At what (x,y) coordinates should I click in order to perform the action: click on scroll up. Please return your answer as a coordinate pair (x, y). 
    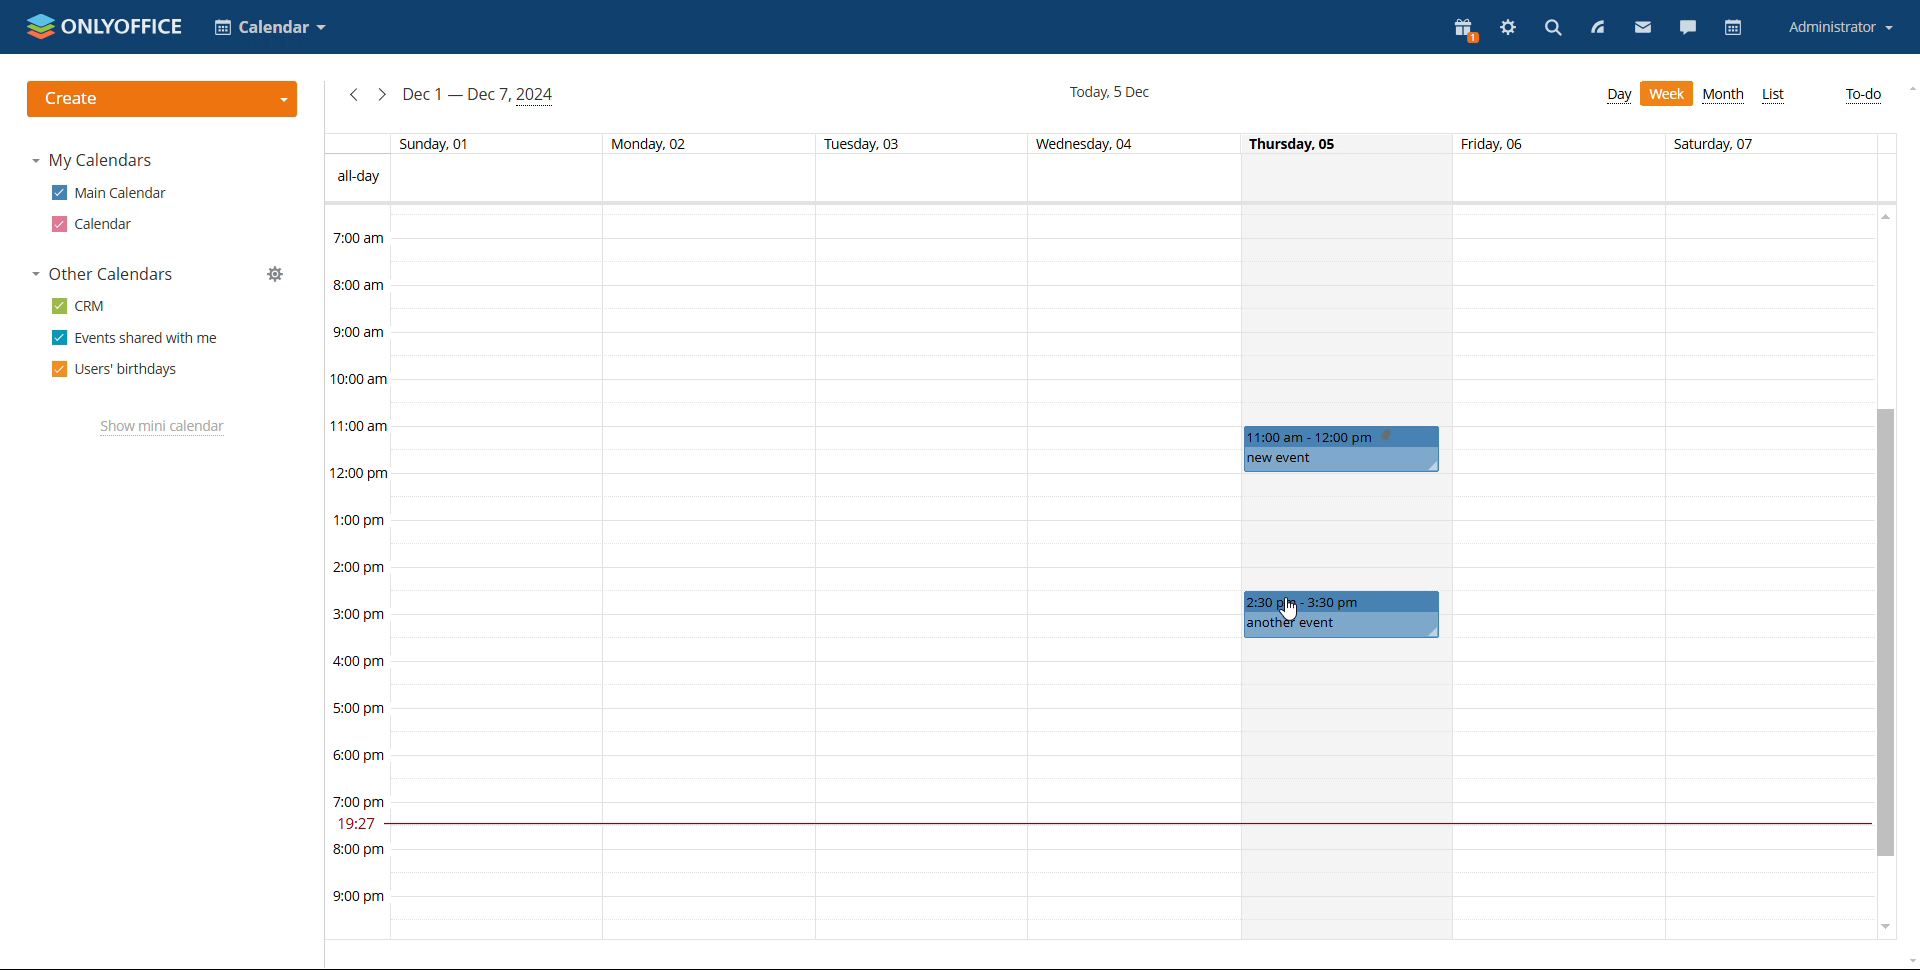
    Looking at the image, I should click on (1884, 217).